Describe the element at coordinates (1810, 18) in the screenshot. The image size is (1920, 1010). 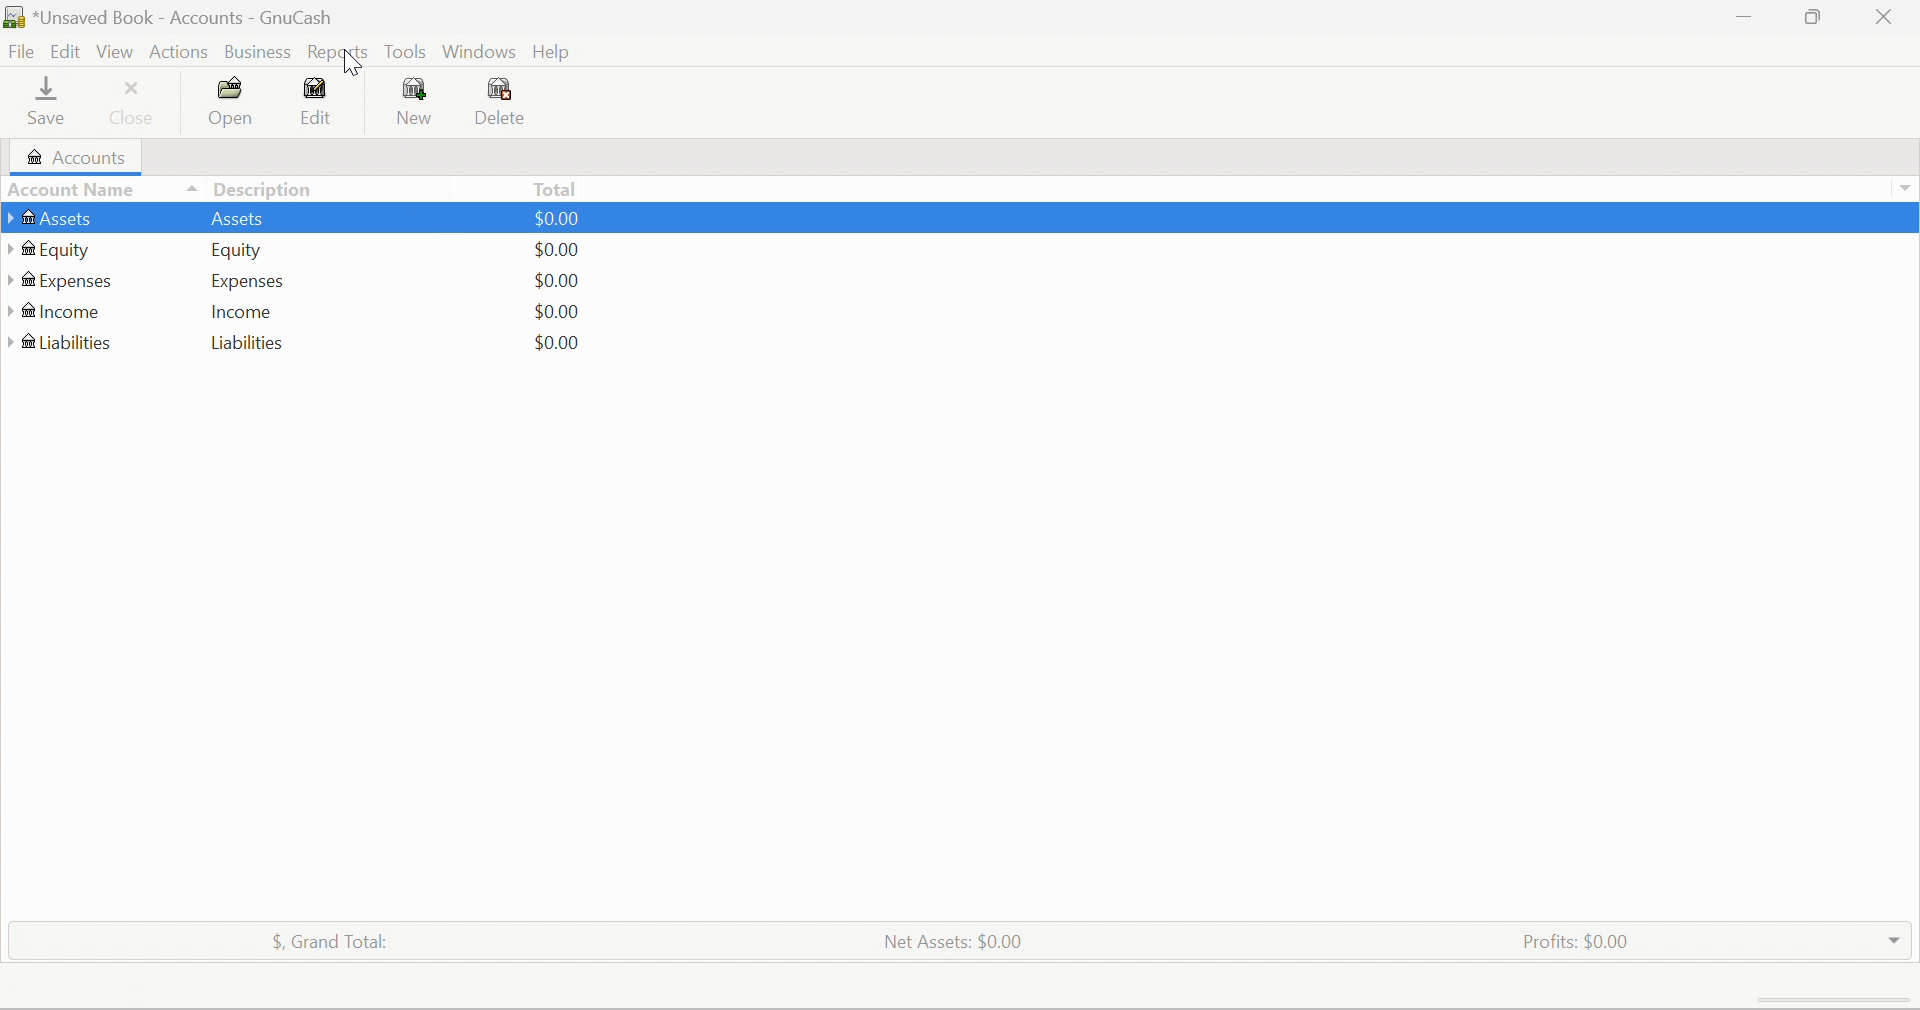
I see `Restore Down` at that location.